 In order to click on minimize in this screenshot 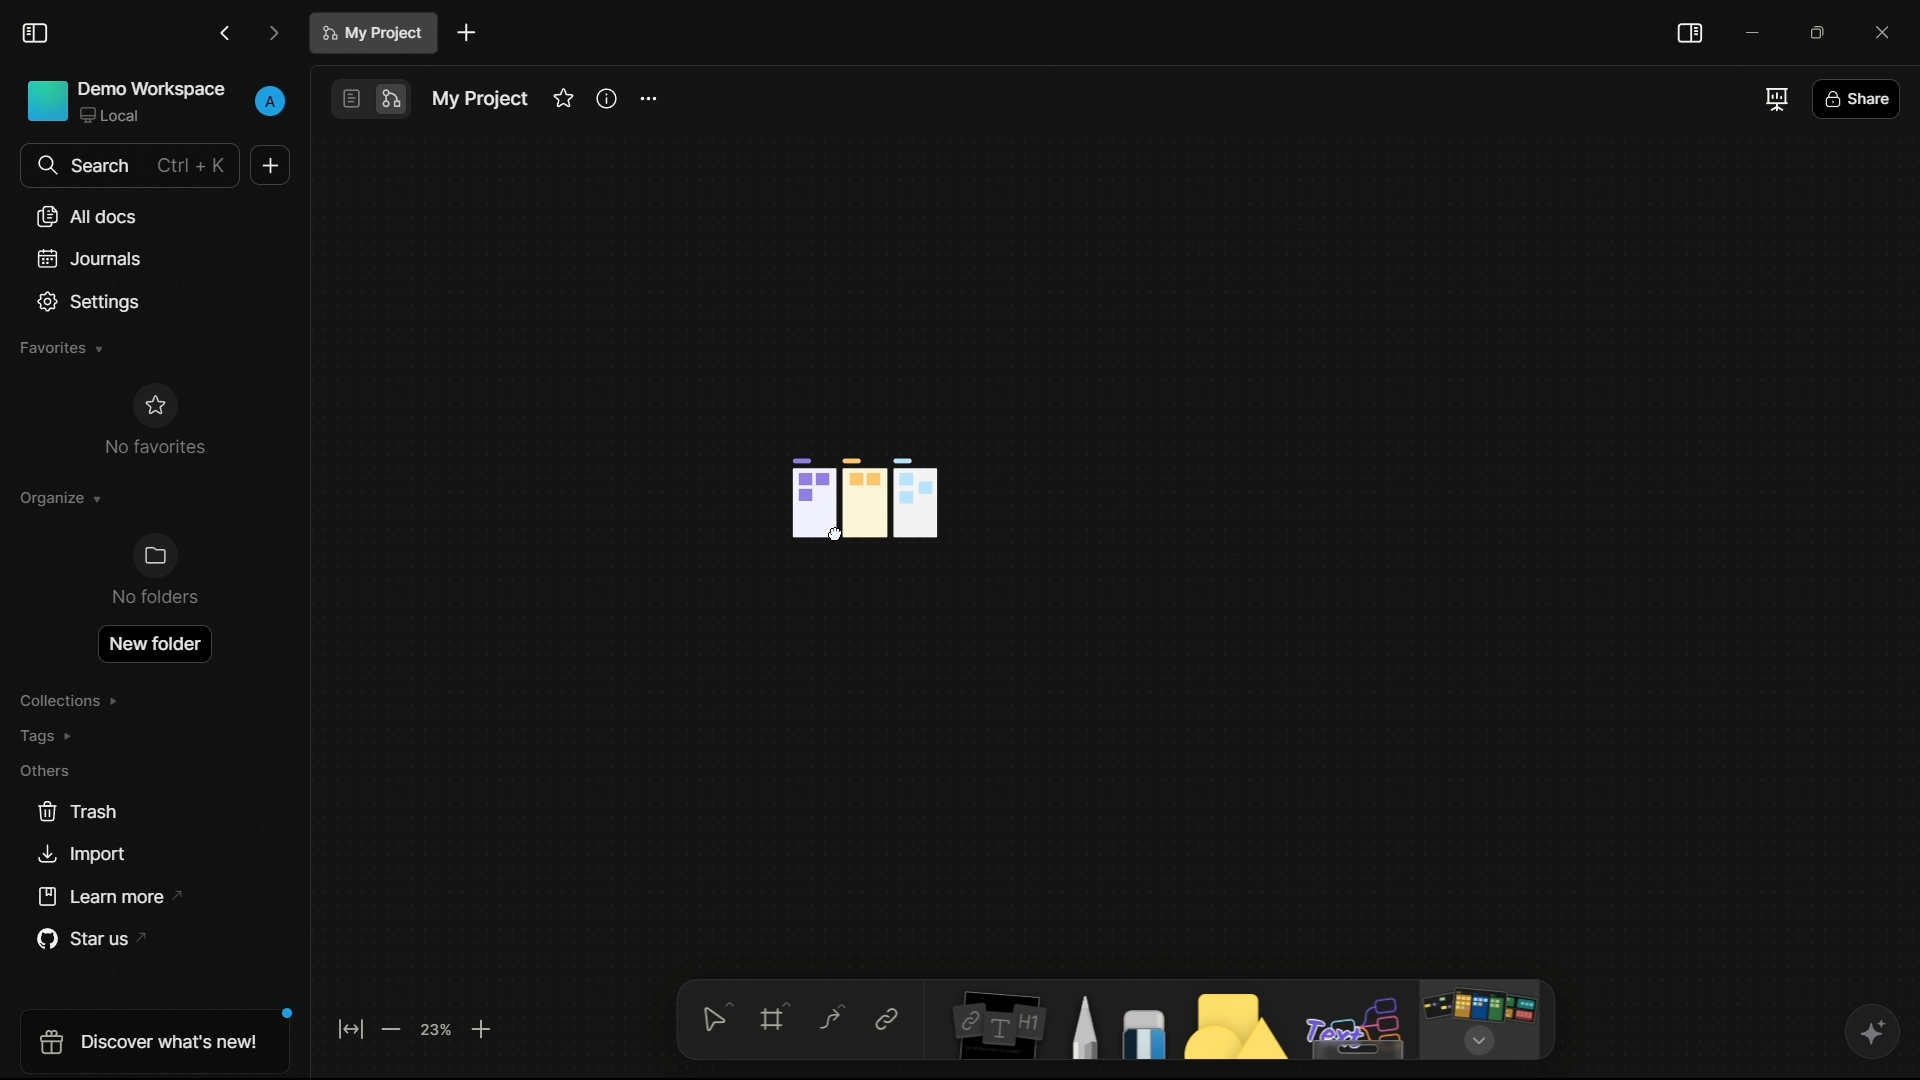, I will do `click(1755, 32)`.